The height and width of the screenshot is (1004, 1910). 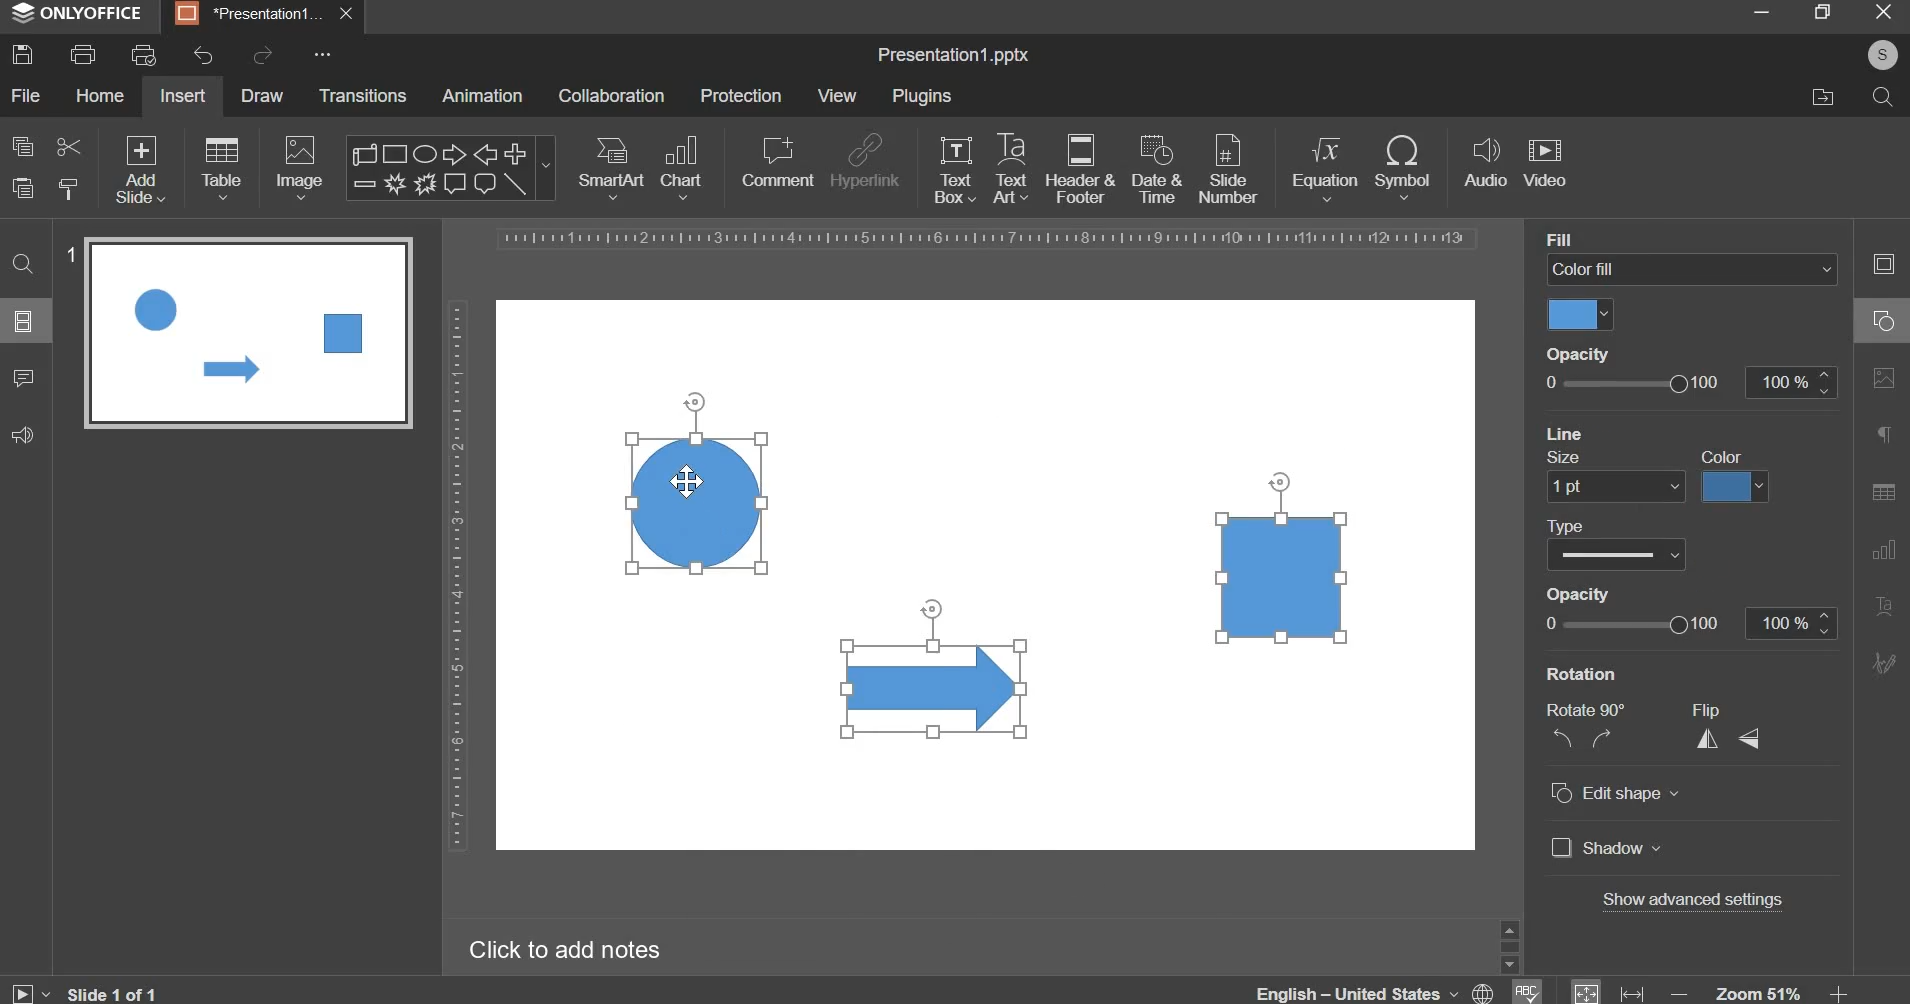 What do you see at coordinates (1881, 374) in the screenshot?
I see `image setting` at bounding box center [1881, 374].